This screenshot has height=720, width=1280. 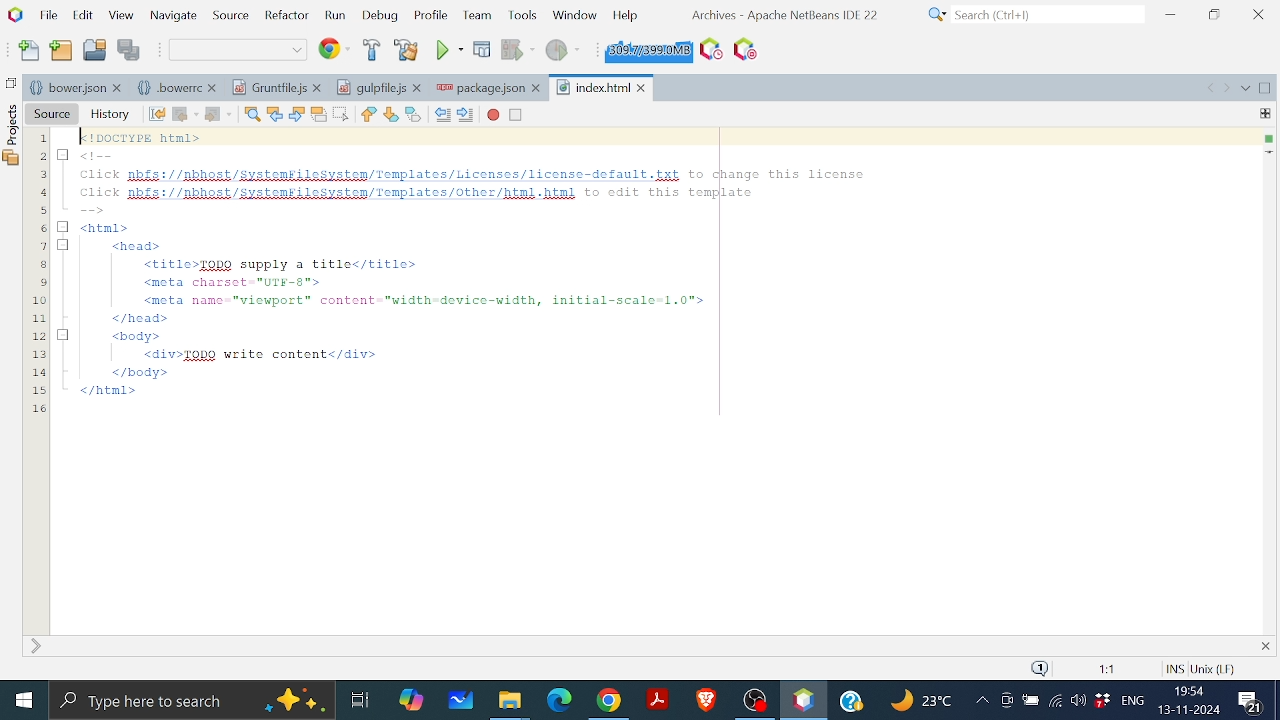 I want to click on Help, so click(x=854, y=698).